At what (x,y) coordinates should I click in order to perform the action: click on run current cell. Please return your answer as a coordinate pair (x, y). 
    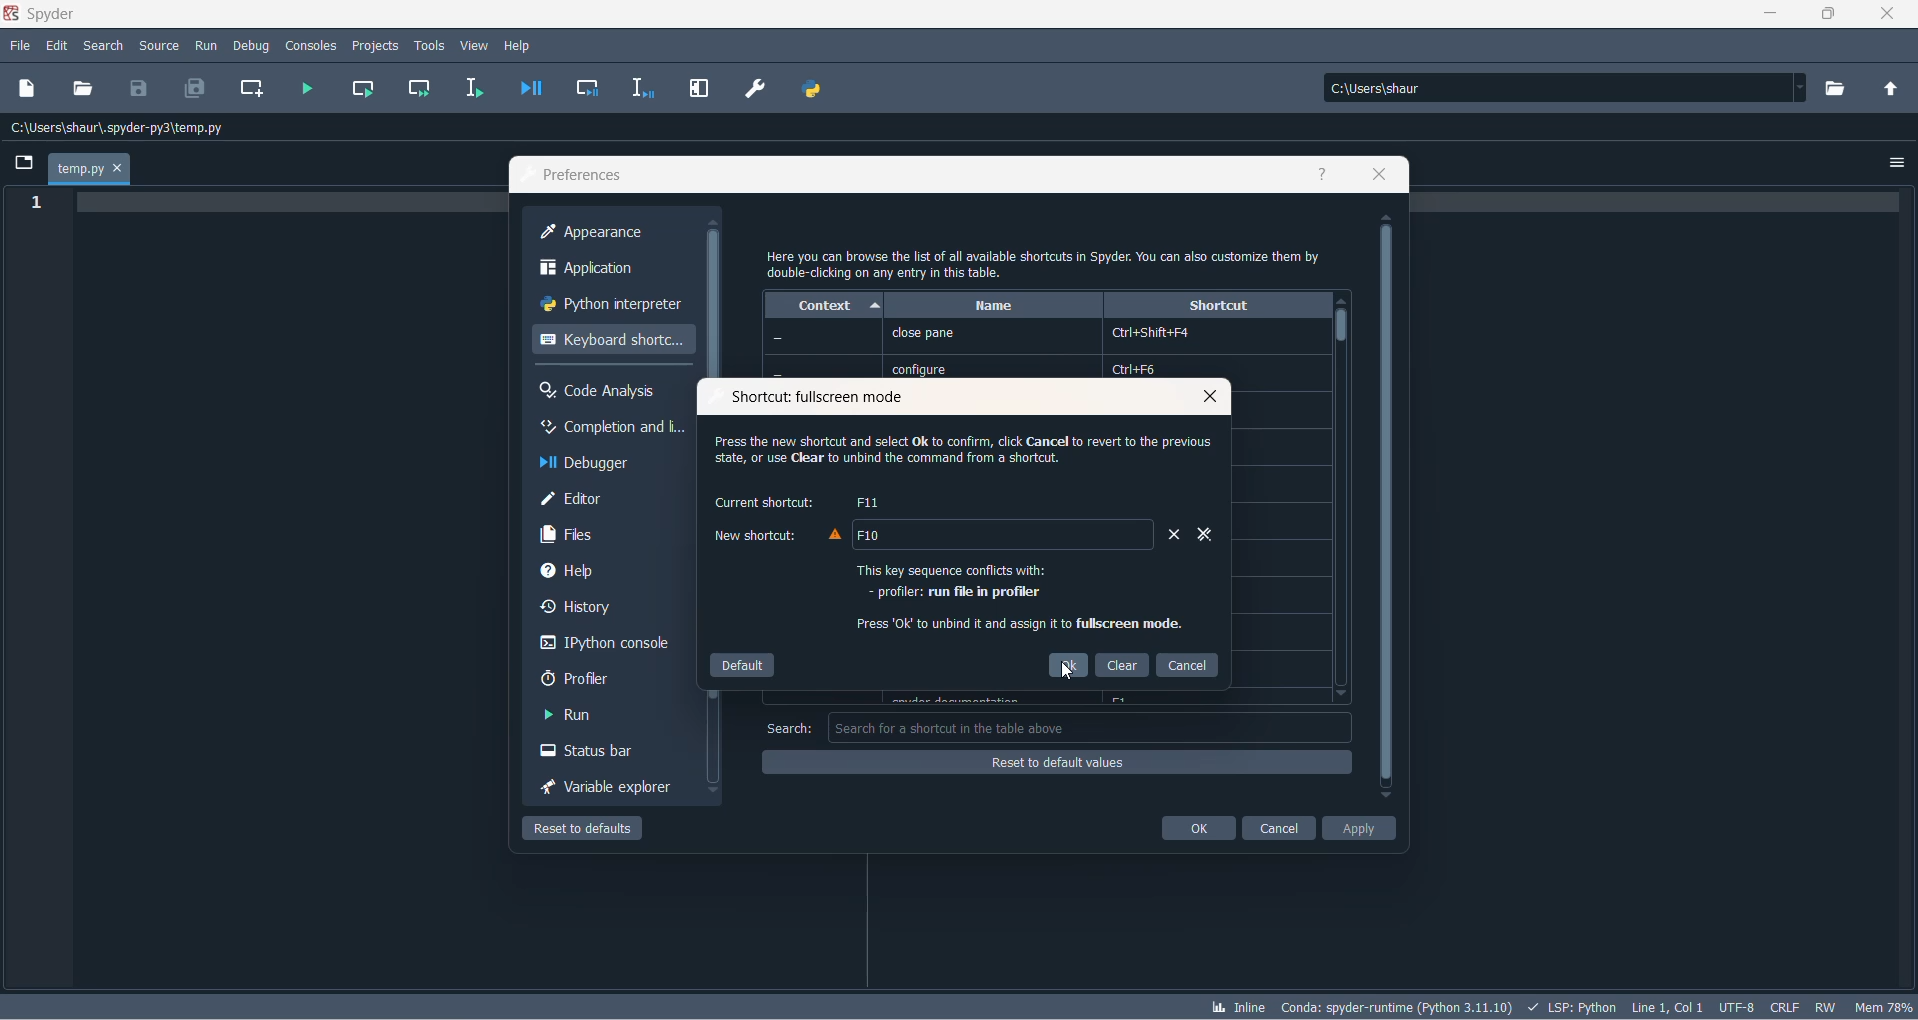
    Looking at the image, I should click on (359, 90).